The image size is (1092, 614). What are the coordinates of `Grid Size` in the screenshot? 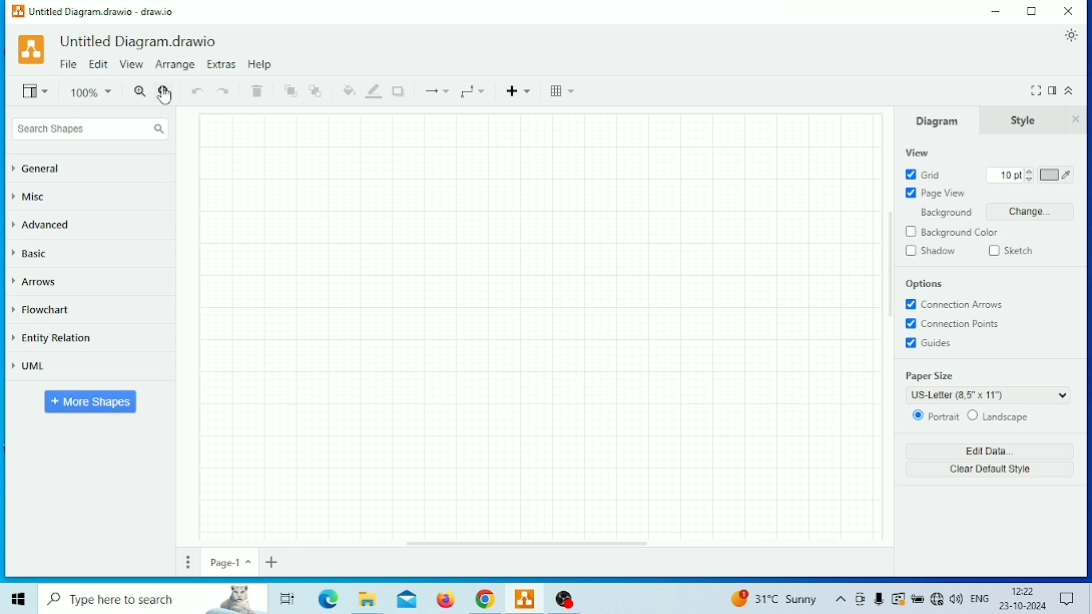 It's located at (1009, 175).